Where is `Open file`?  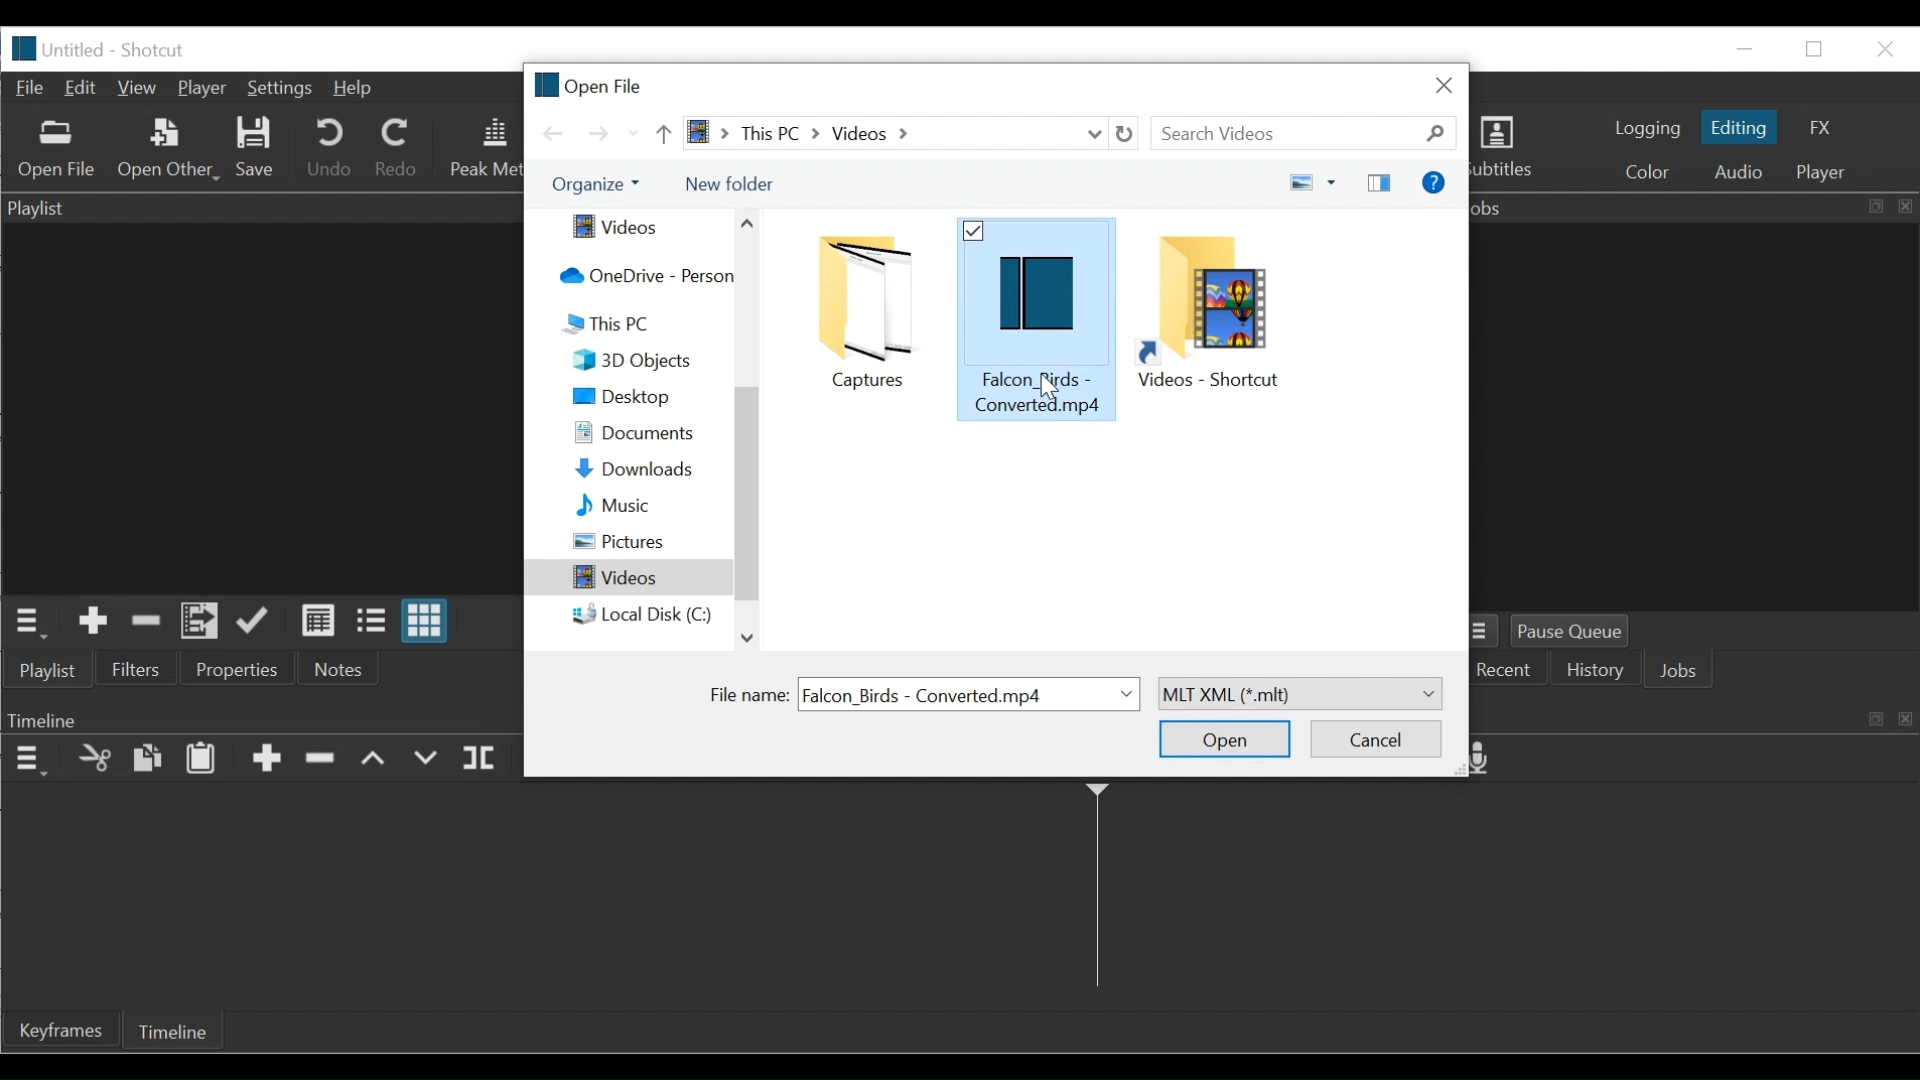
Open file is located at coordinates (590, 83).